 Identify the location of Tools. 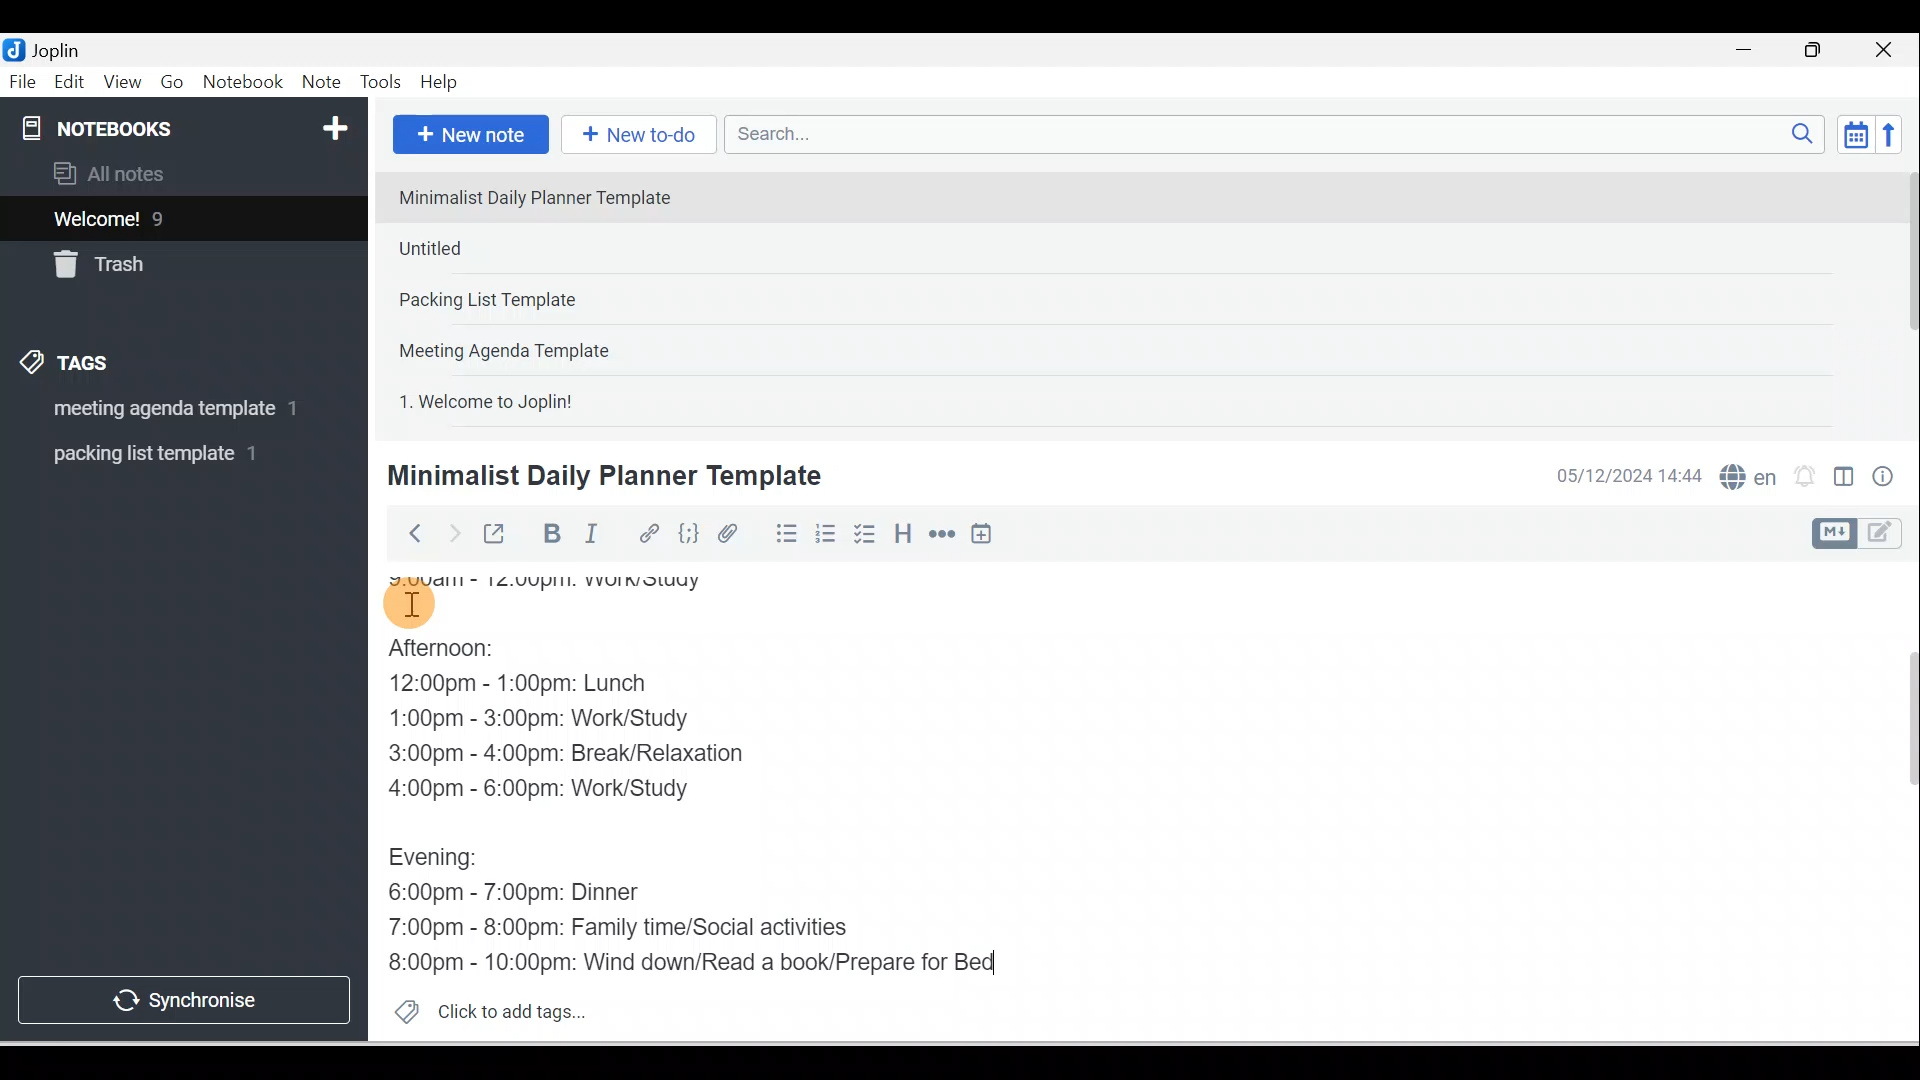
(380, 82).